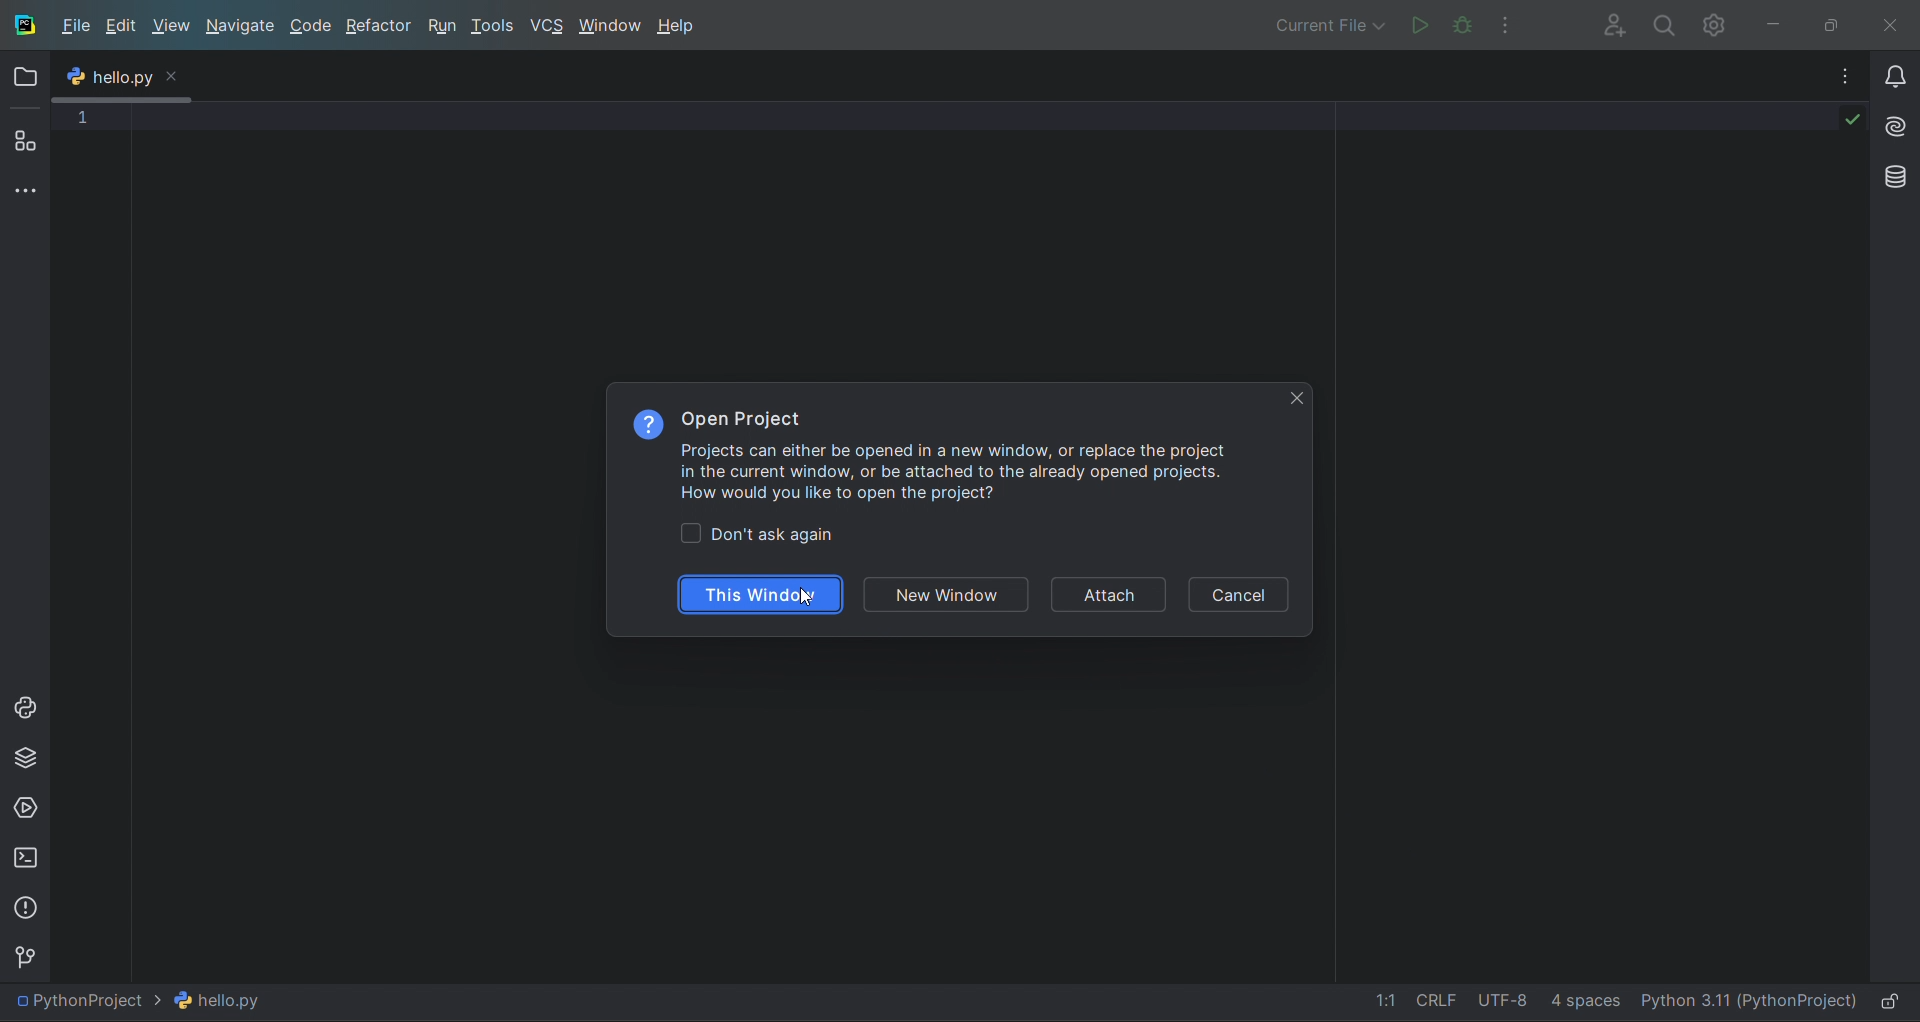  Describe the element at coordinates (30, 955) in the screenshot. I see `version control` at that location.